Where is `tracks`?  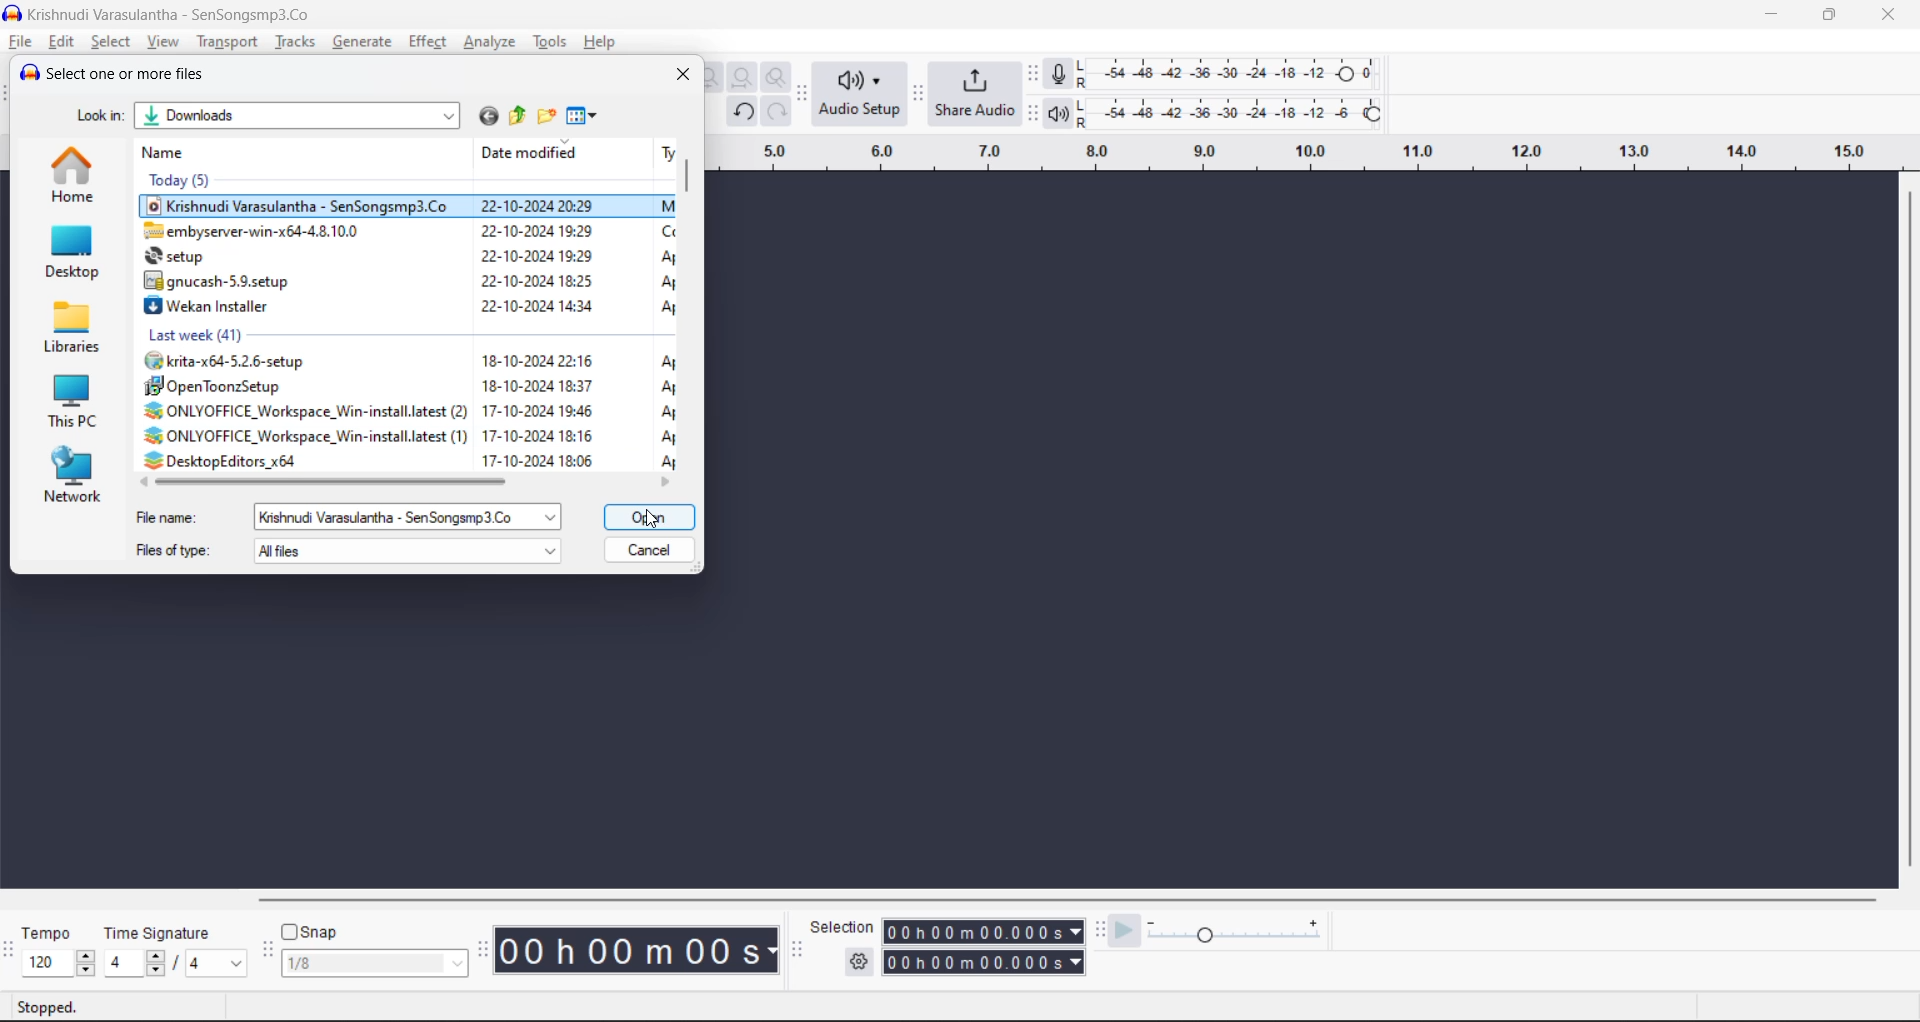 tracks is located at coordinates (295, 41).